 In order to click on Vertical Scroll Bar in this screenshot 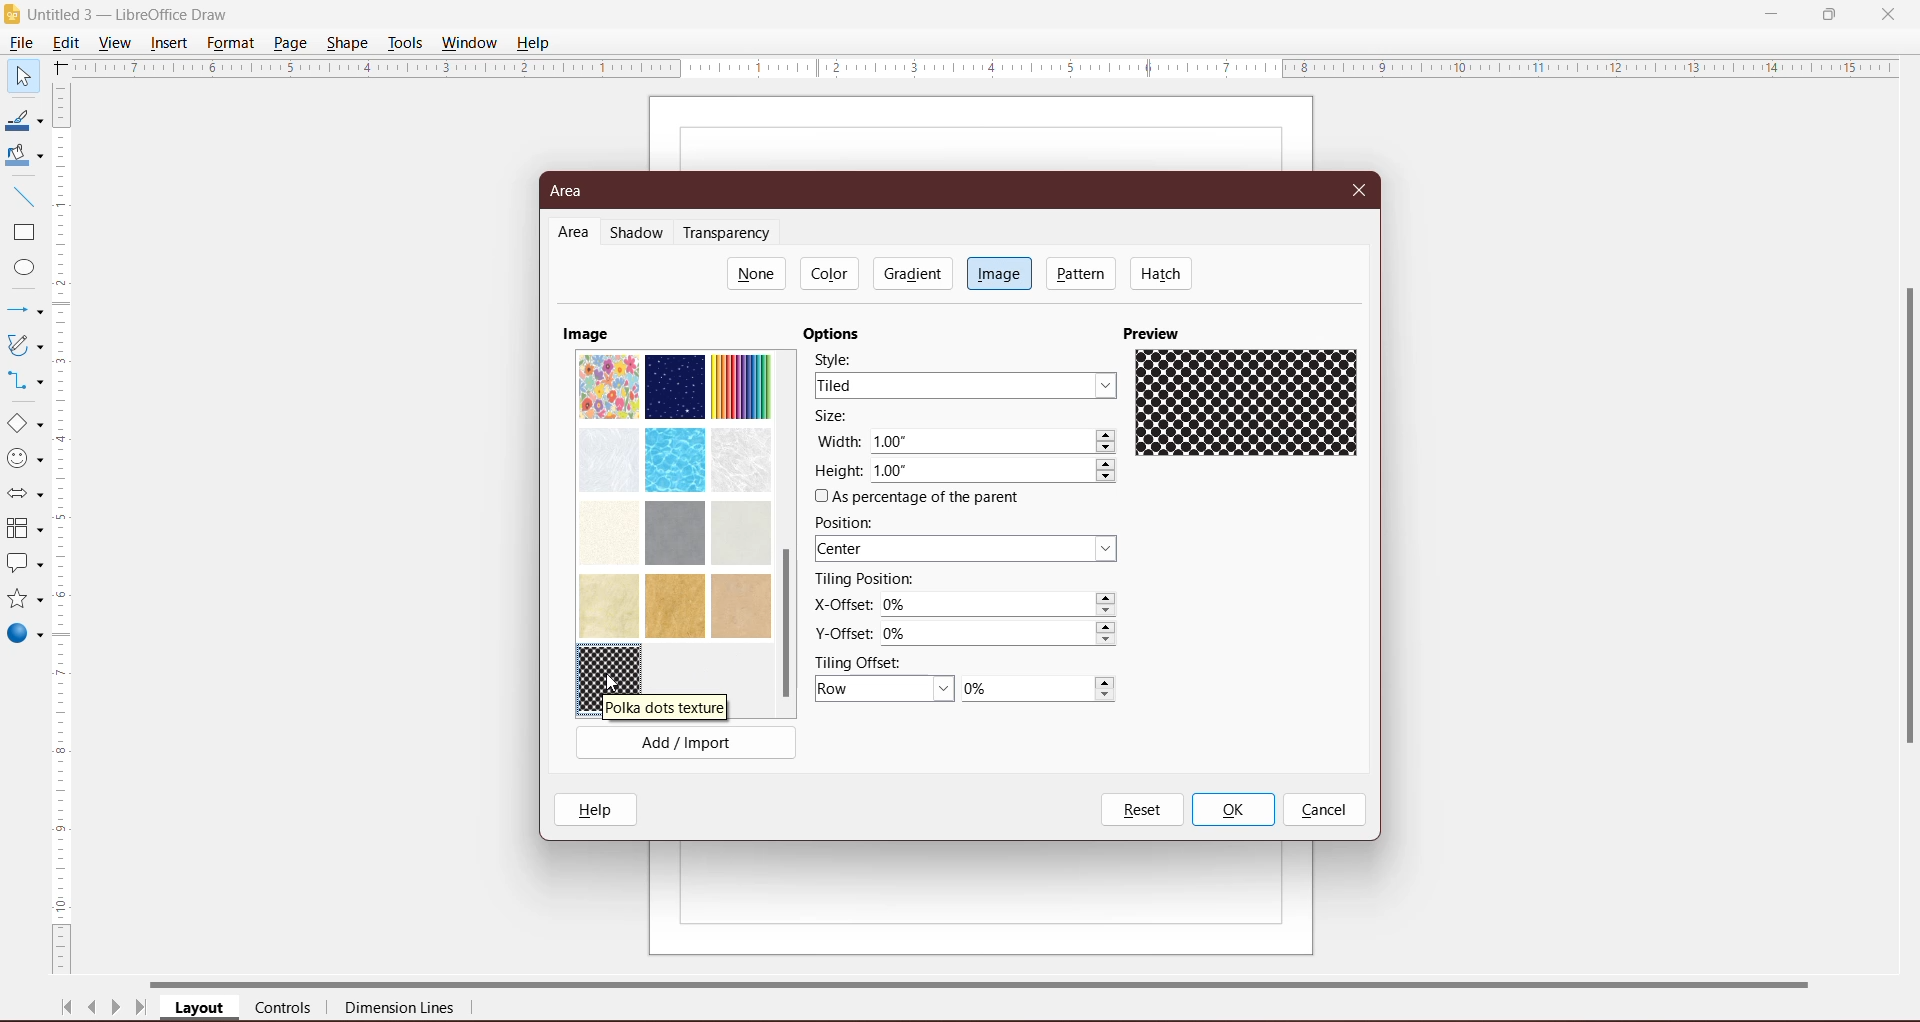, I will do `click(64, 529)`.